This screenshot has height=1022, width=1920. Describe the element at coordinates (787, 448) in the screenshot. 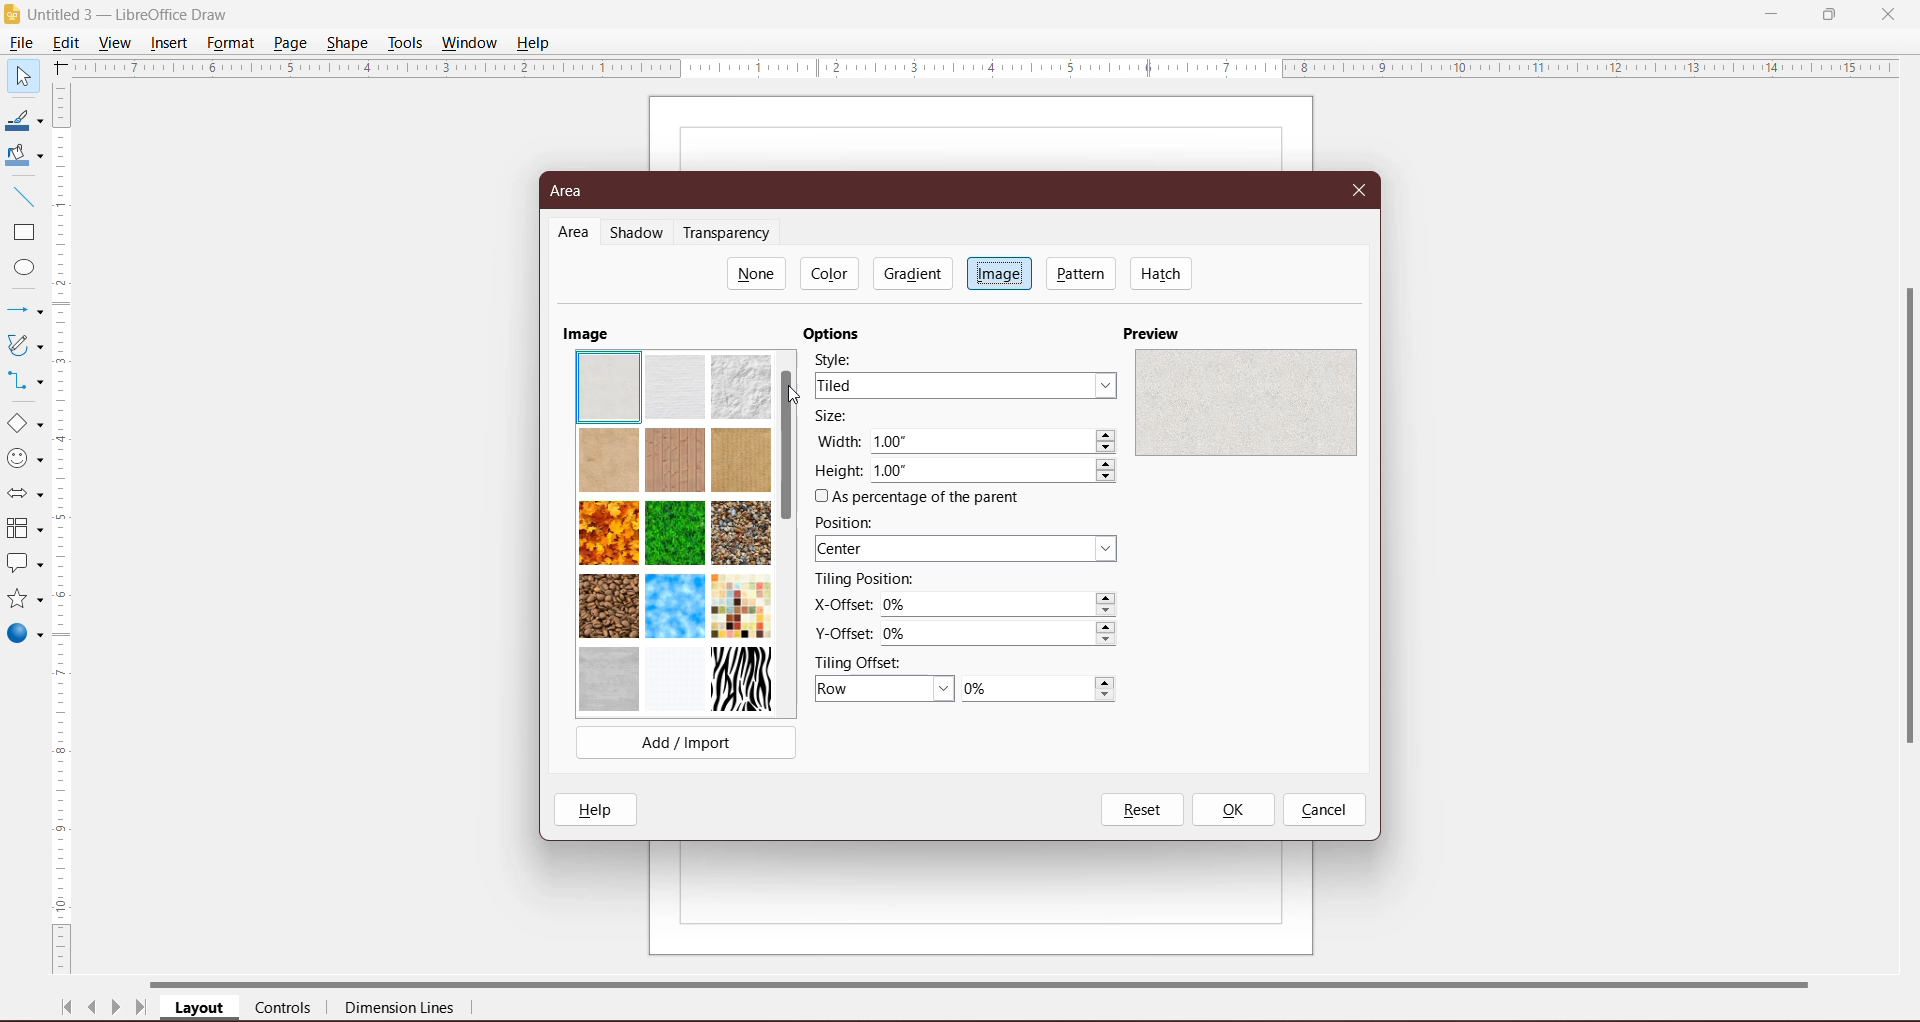

I see `Vertical Scroll Bar` at that location.